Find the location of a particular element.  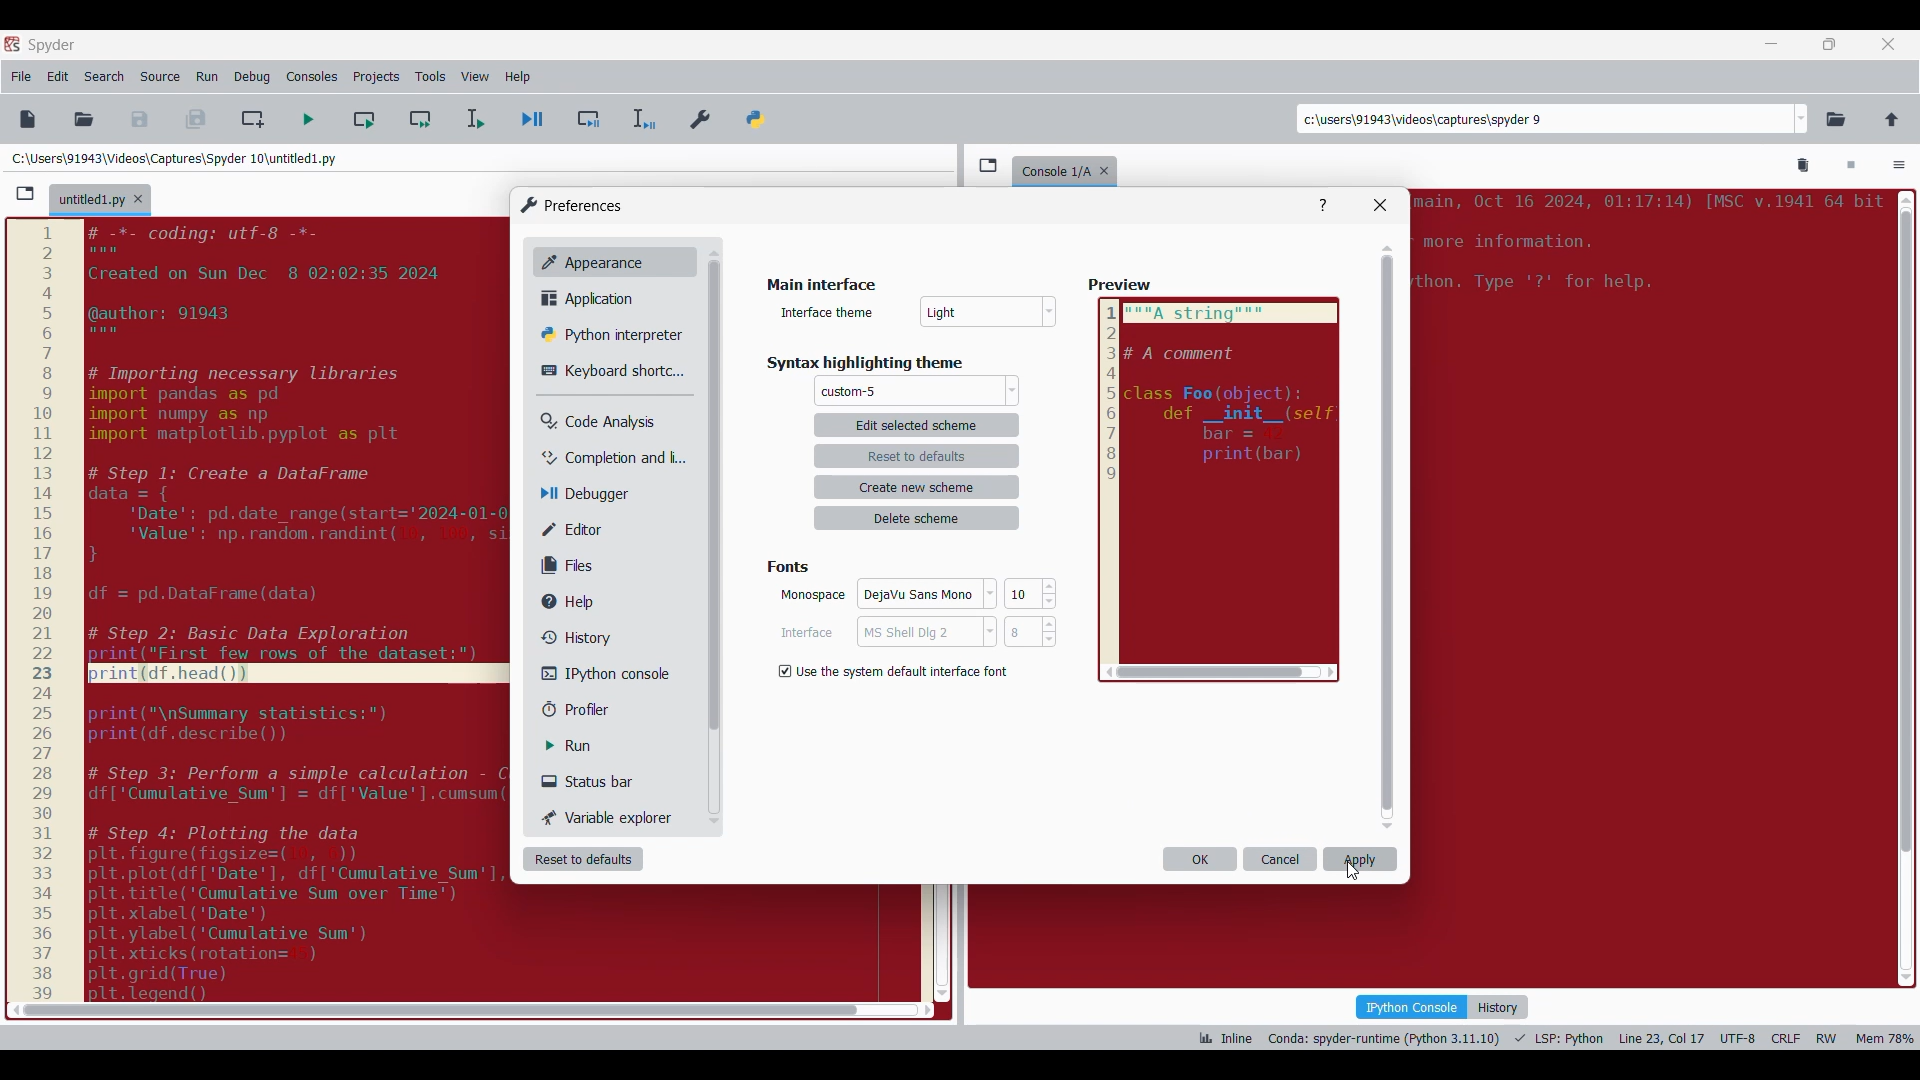

Code details is located at coordinates (1554, 1038).